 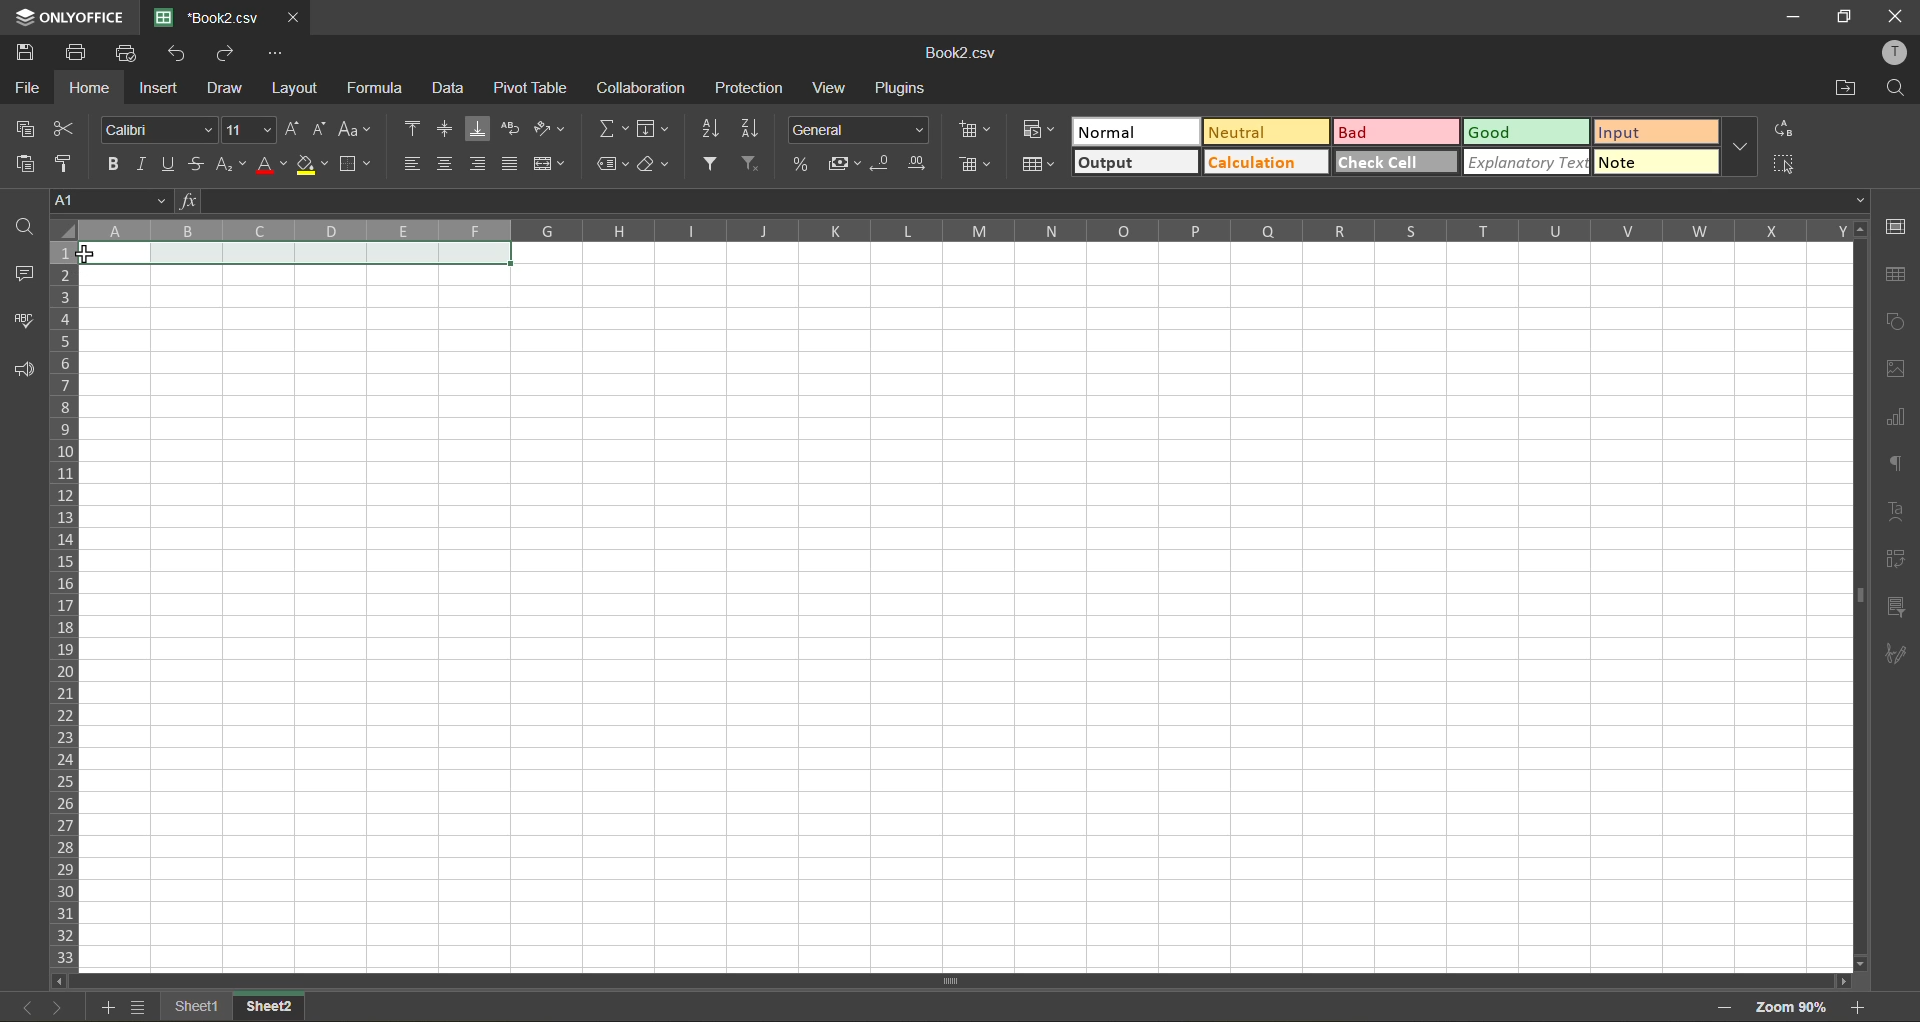 I want to click on open location, so click(x=1843, y=89).